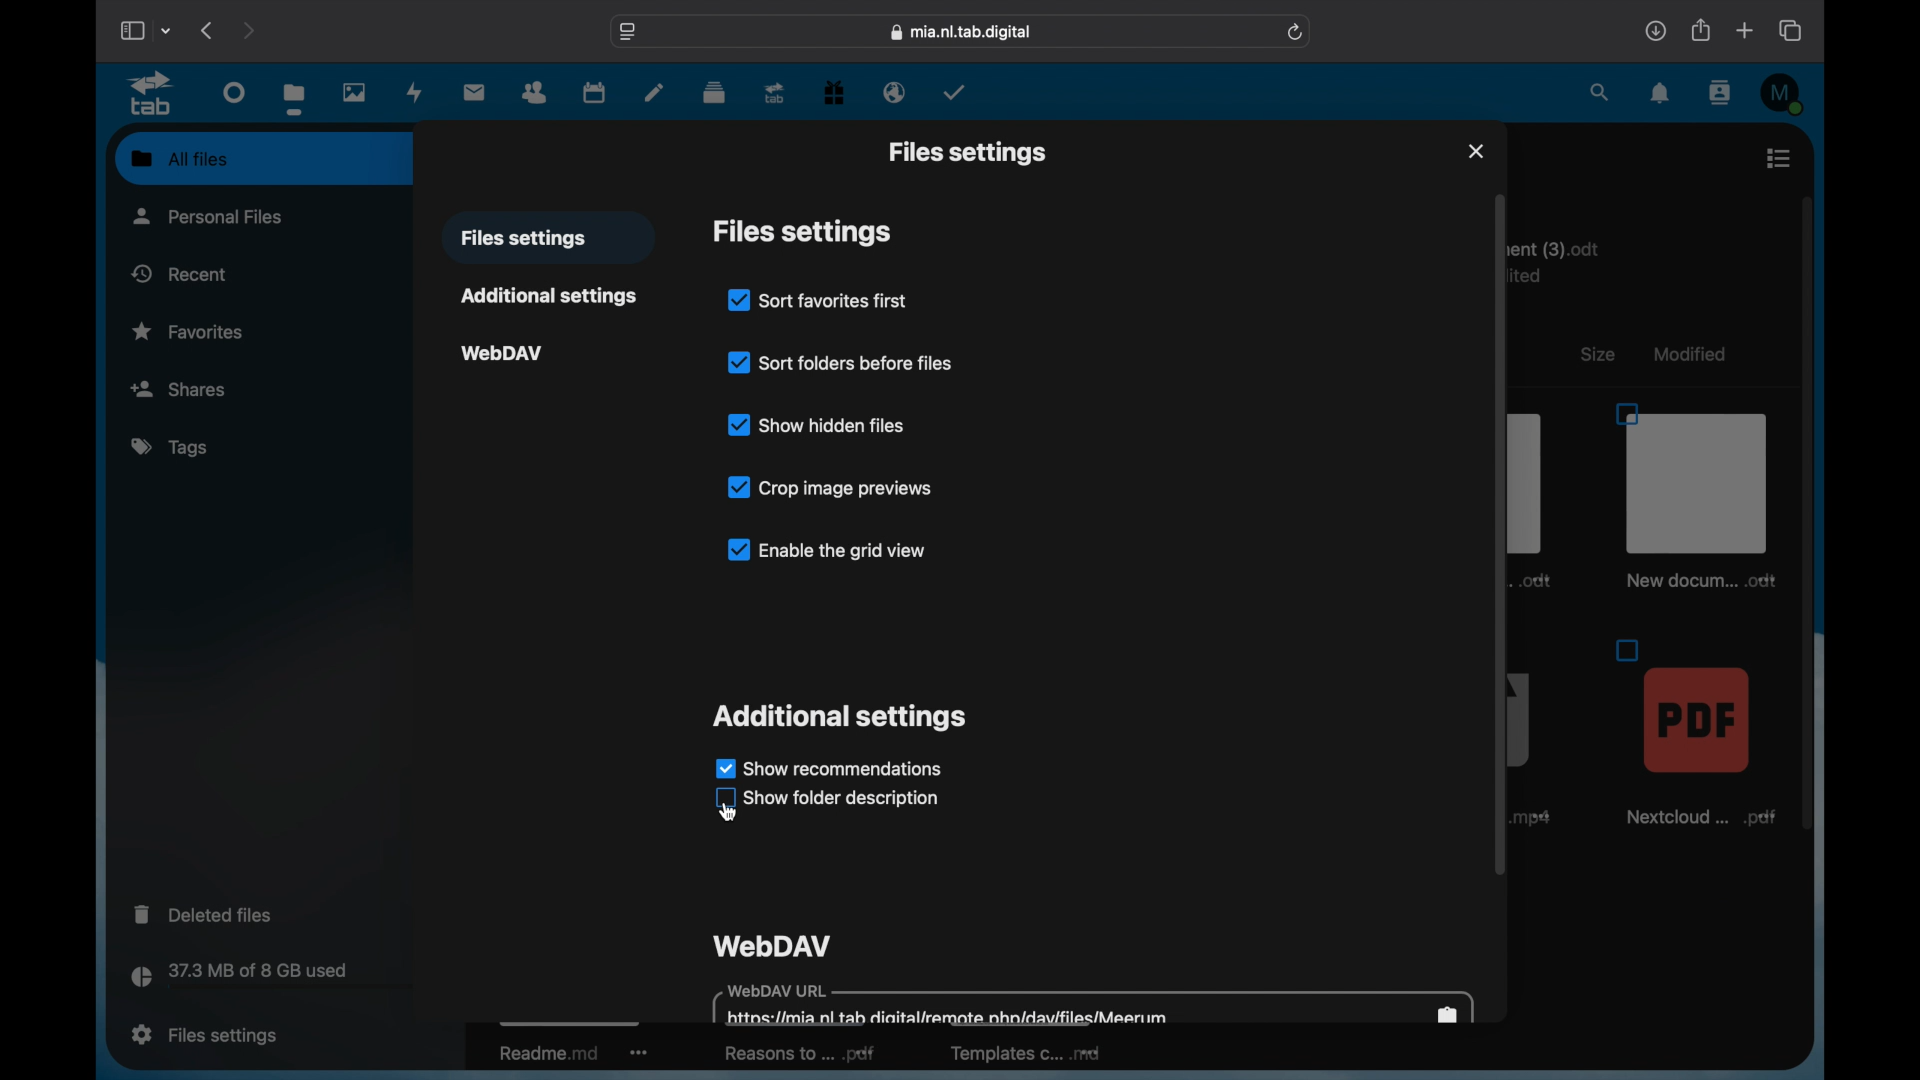  What do you see at coordinates (1655, 30) in the screenshot?
I see `downloads` at bounding box center [1655, 30].